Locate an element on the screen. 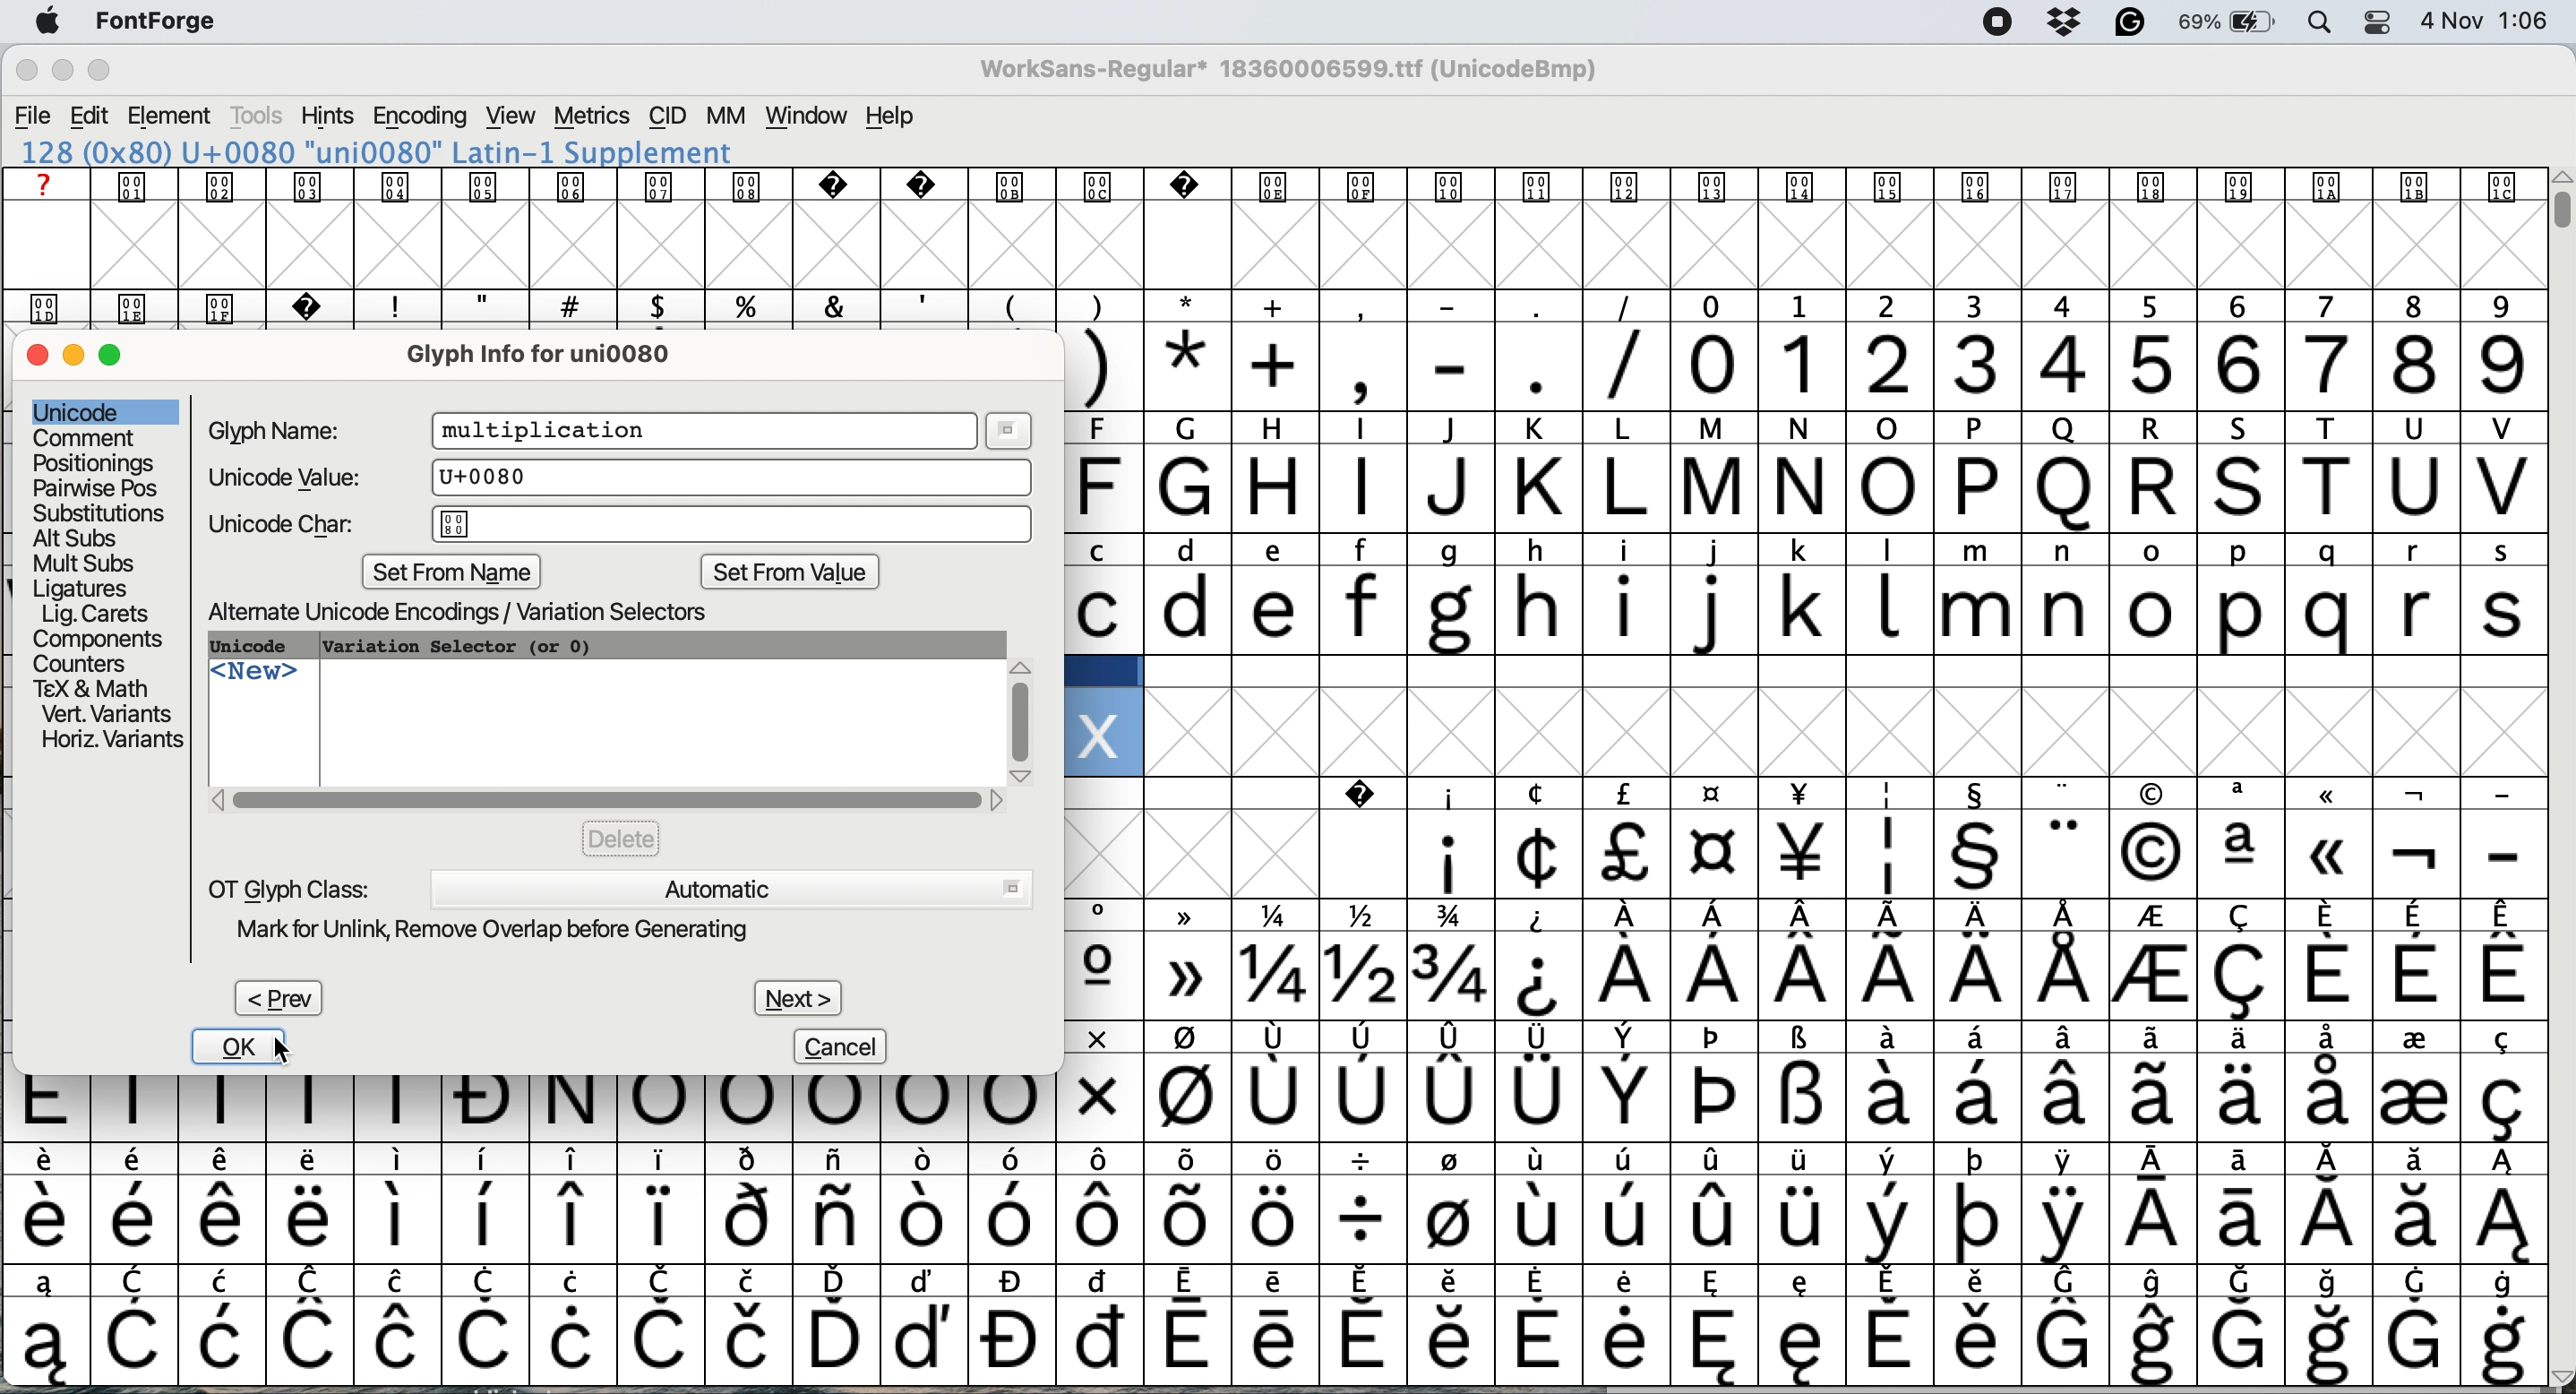  special characters is located at coordinates (1269, 1340).